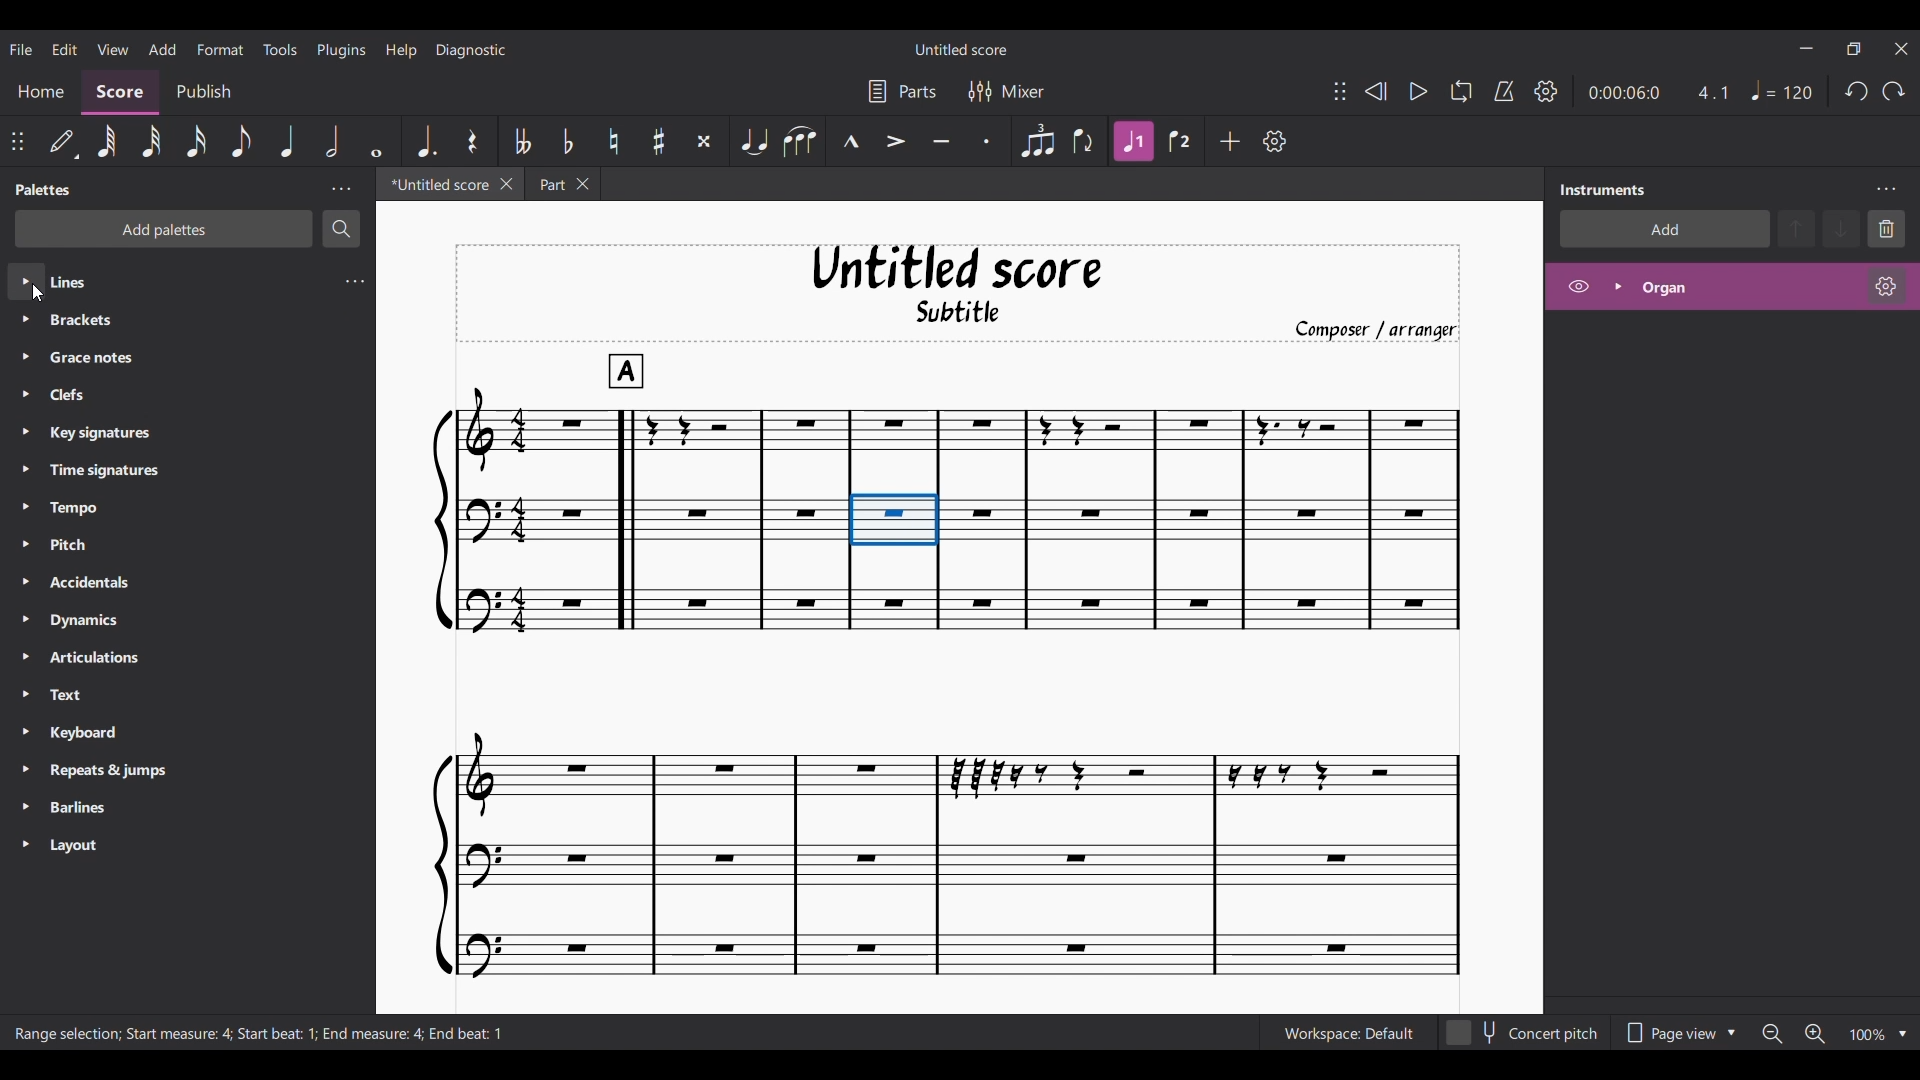 The width and height of the screenshot is (1920, 1080). Describe the element at coordinates (614, 142) in the screenshot. I see `Toggle natural` at that location.